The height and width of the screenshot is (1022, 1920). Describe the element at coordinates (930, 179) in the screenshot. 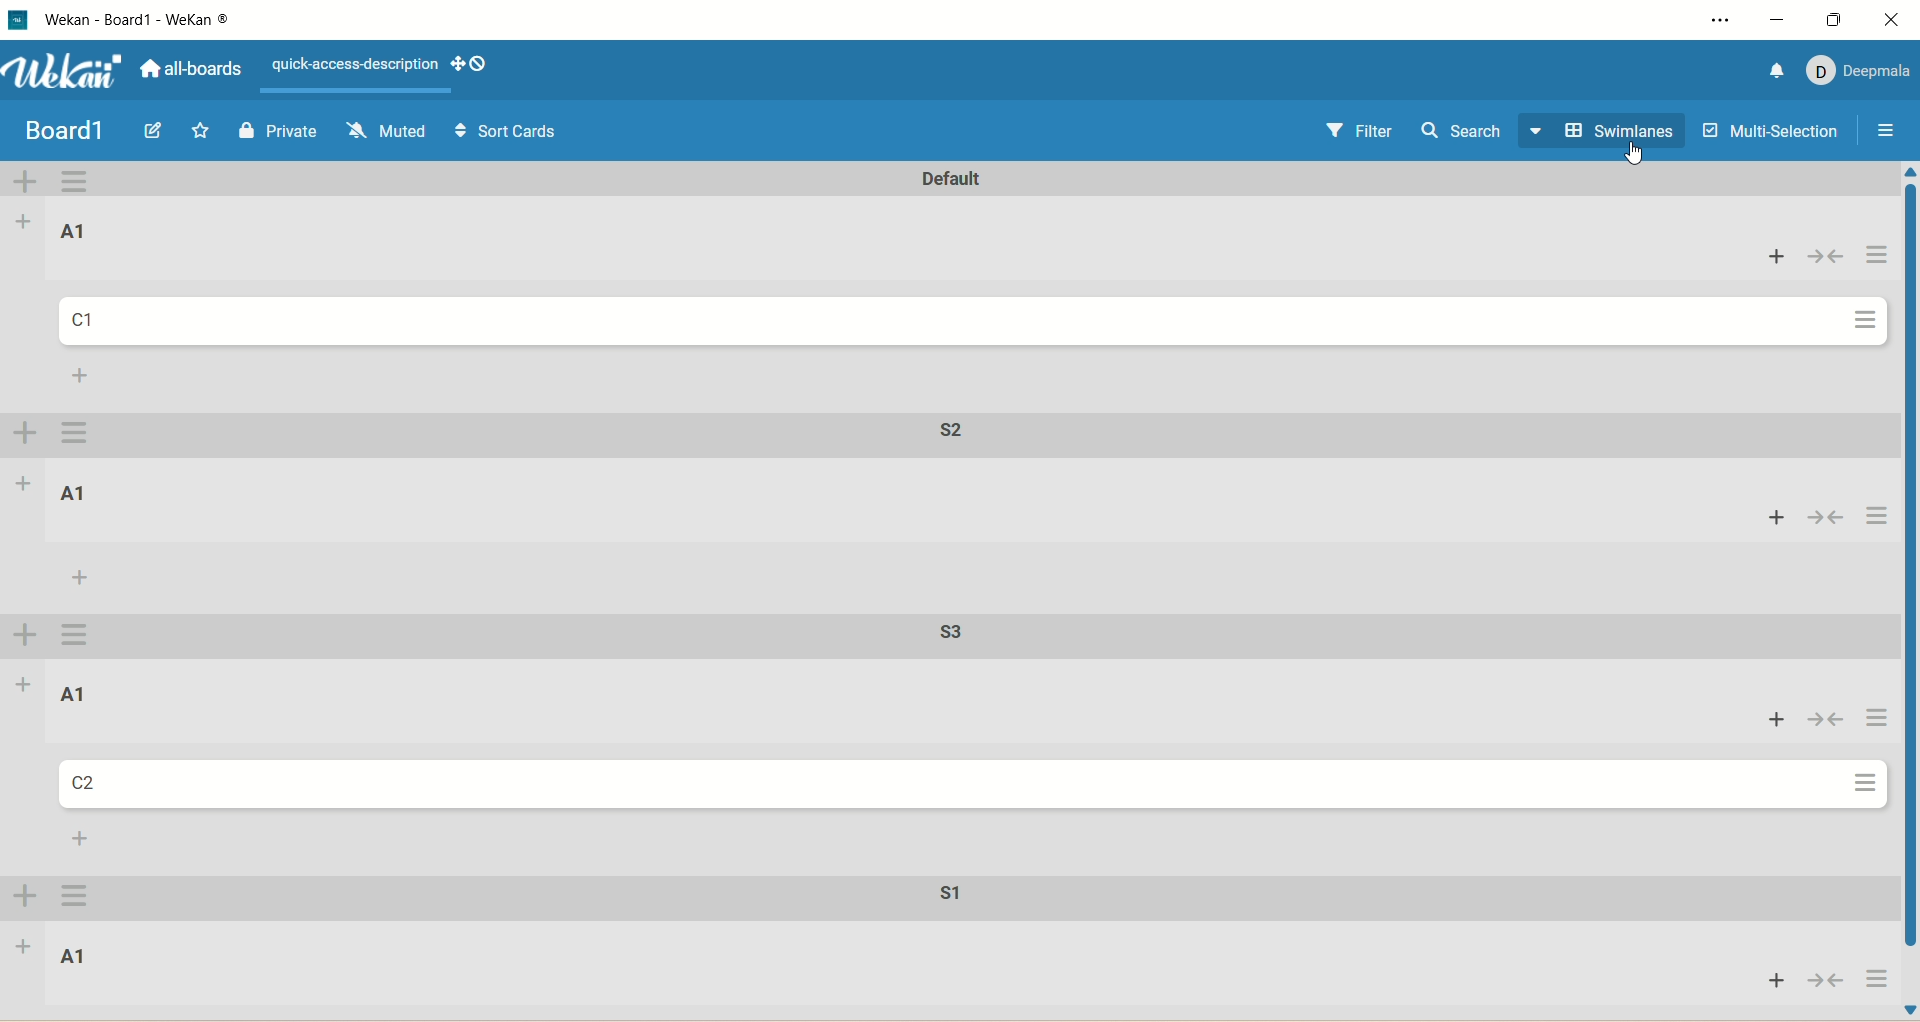

I see `default` at that location.